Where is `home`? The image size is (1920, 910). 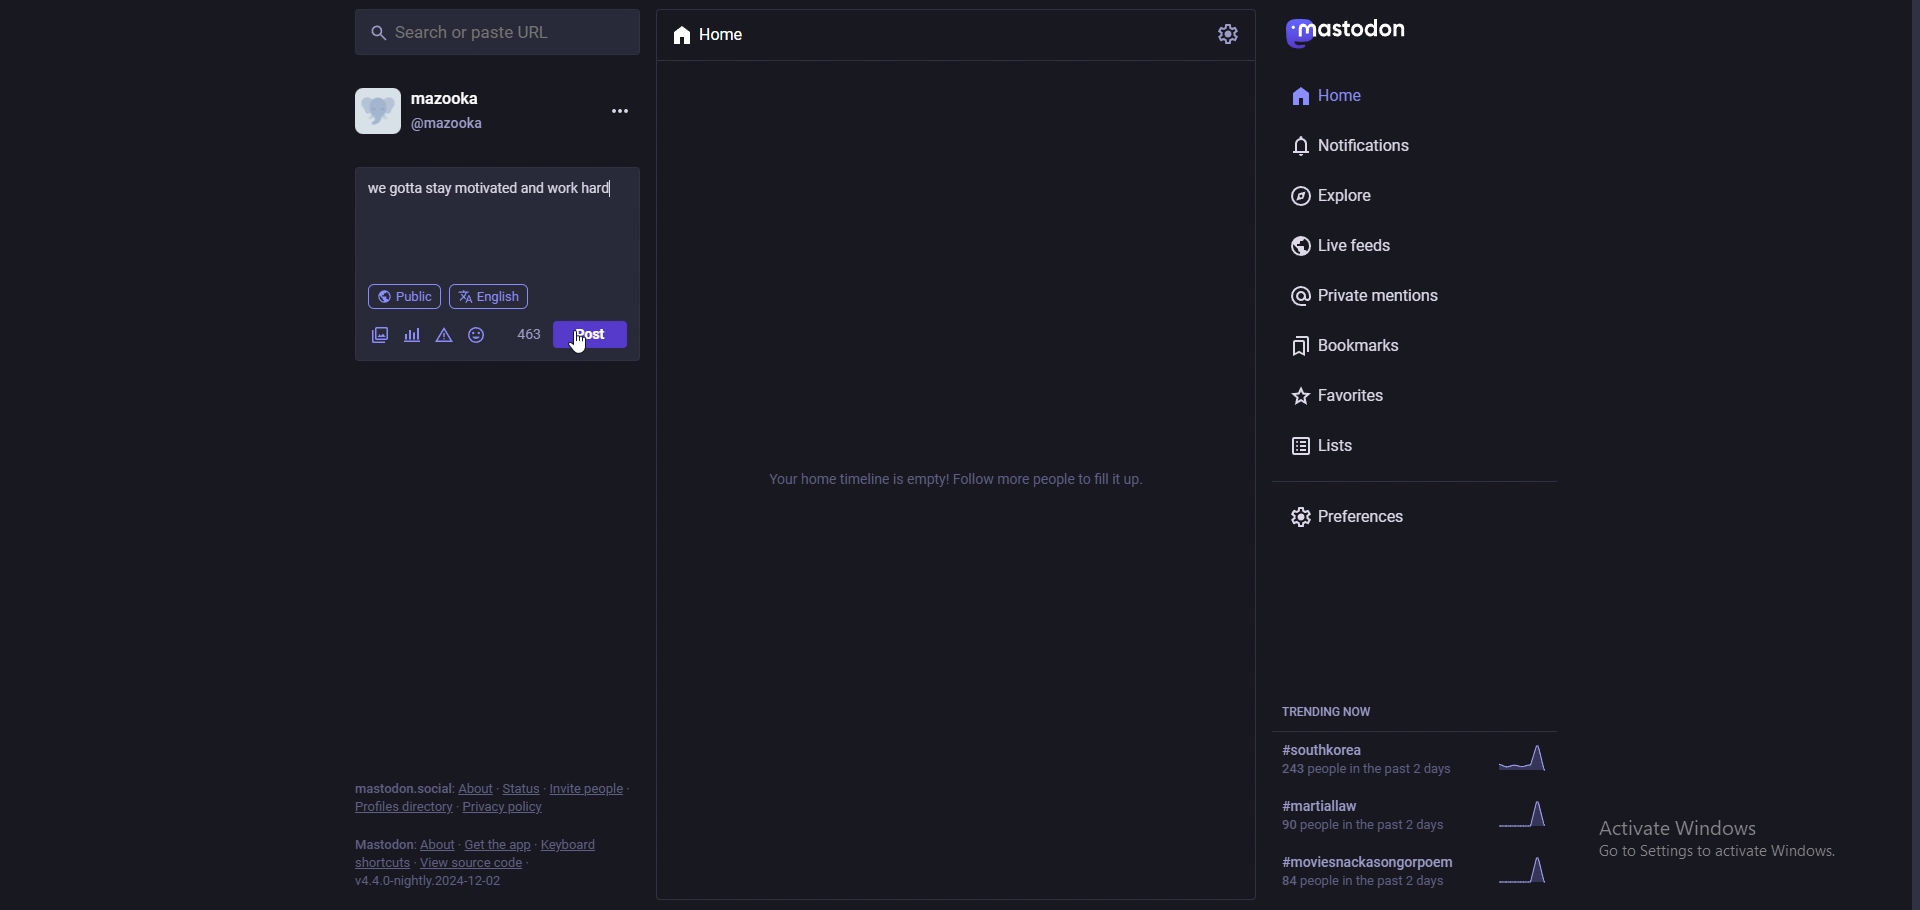
home is located at coordinates (1363, 96).